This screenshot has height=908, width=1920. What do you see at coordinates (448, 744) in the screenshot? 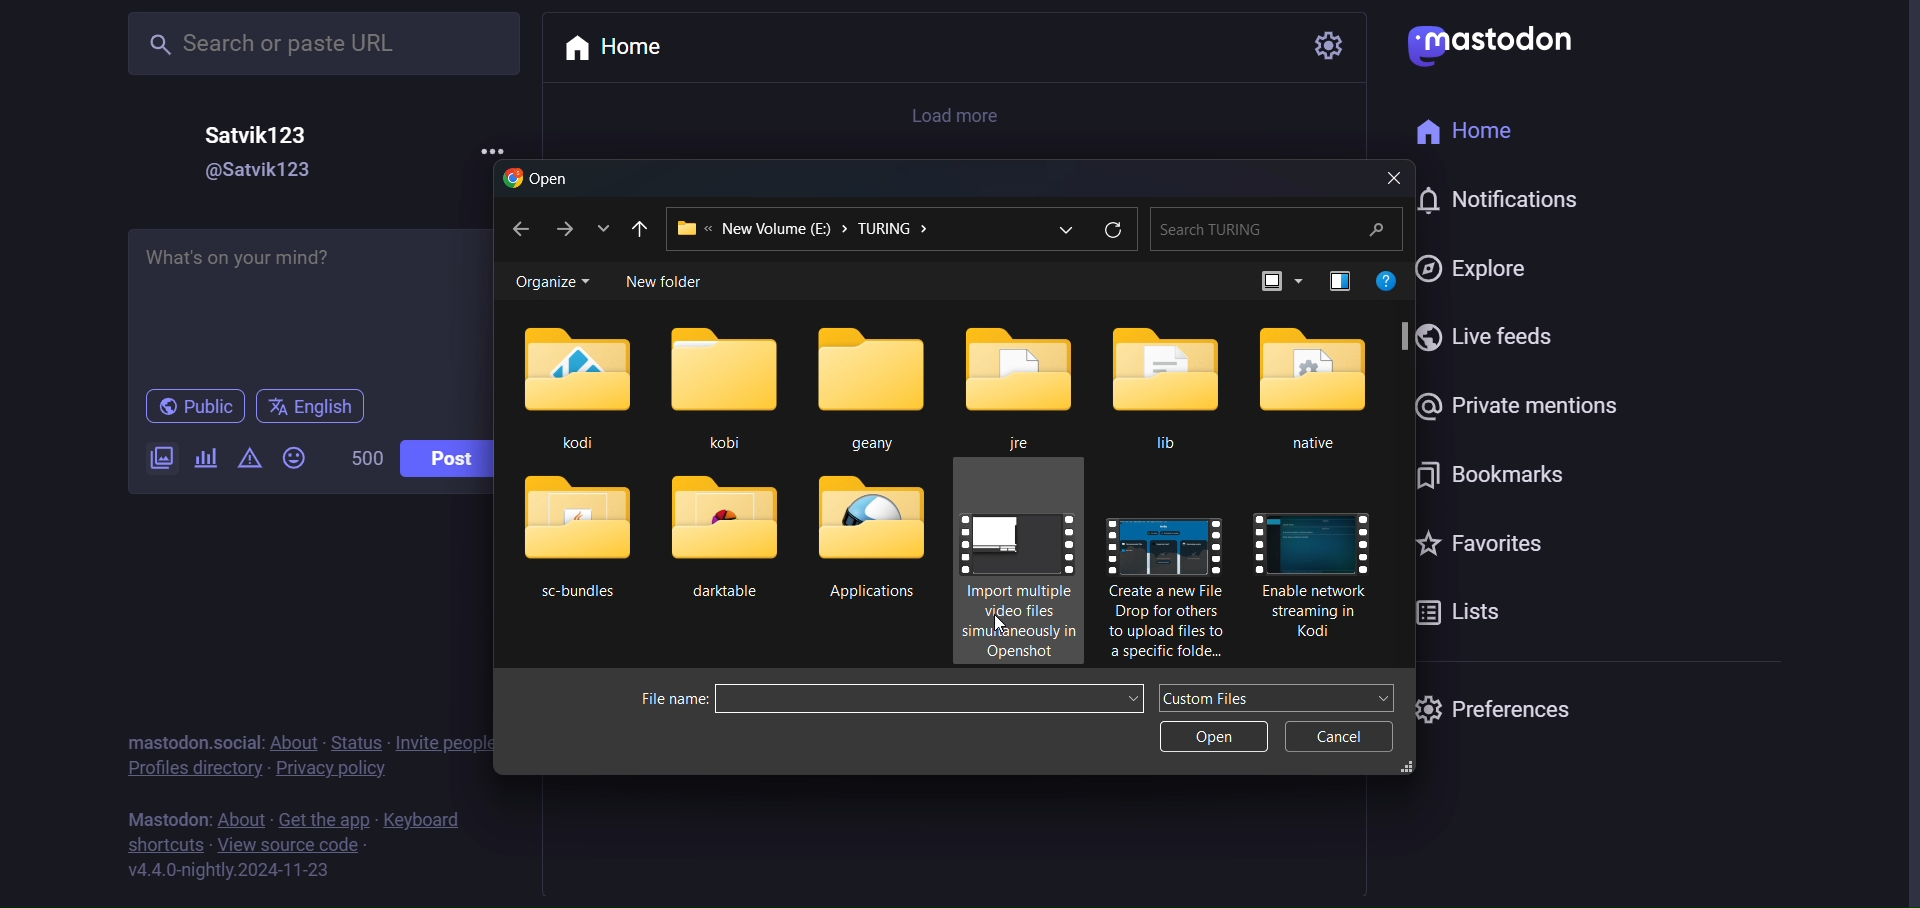
I see `invite people` at bounding box center [448, 744].